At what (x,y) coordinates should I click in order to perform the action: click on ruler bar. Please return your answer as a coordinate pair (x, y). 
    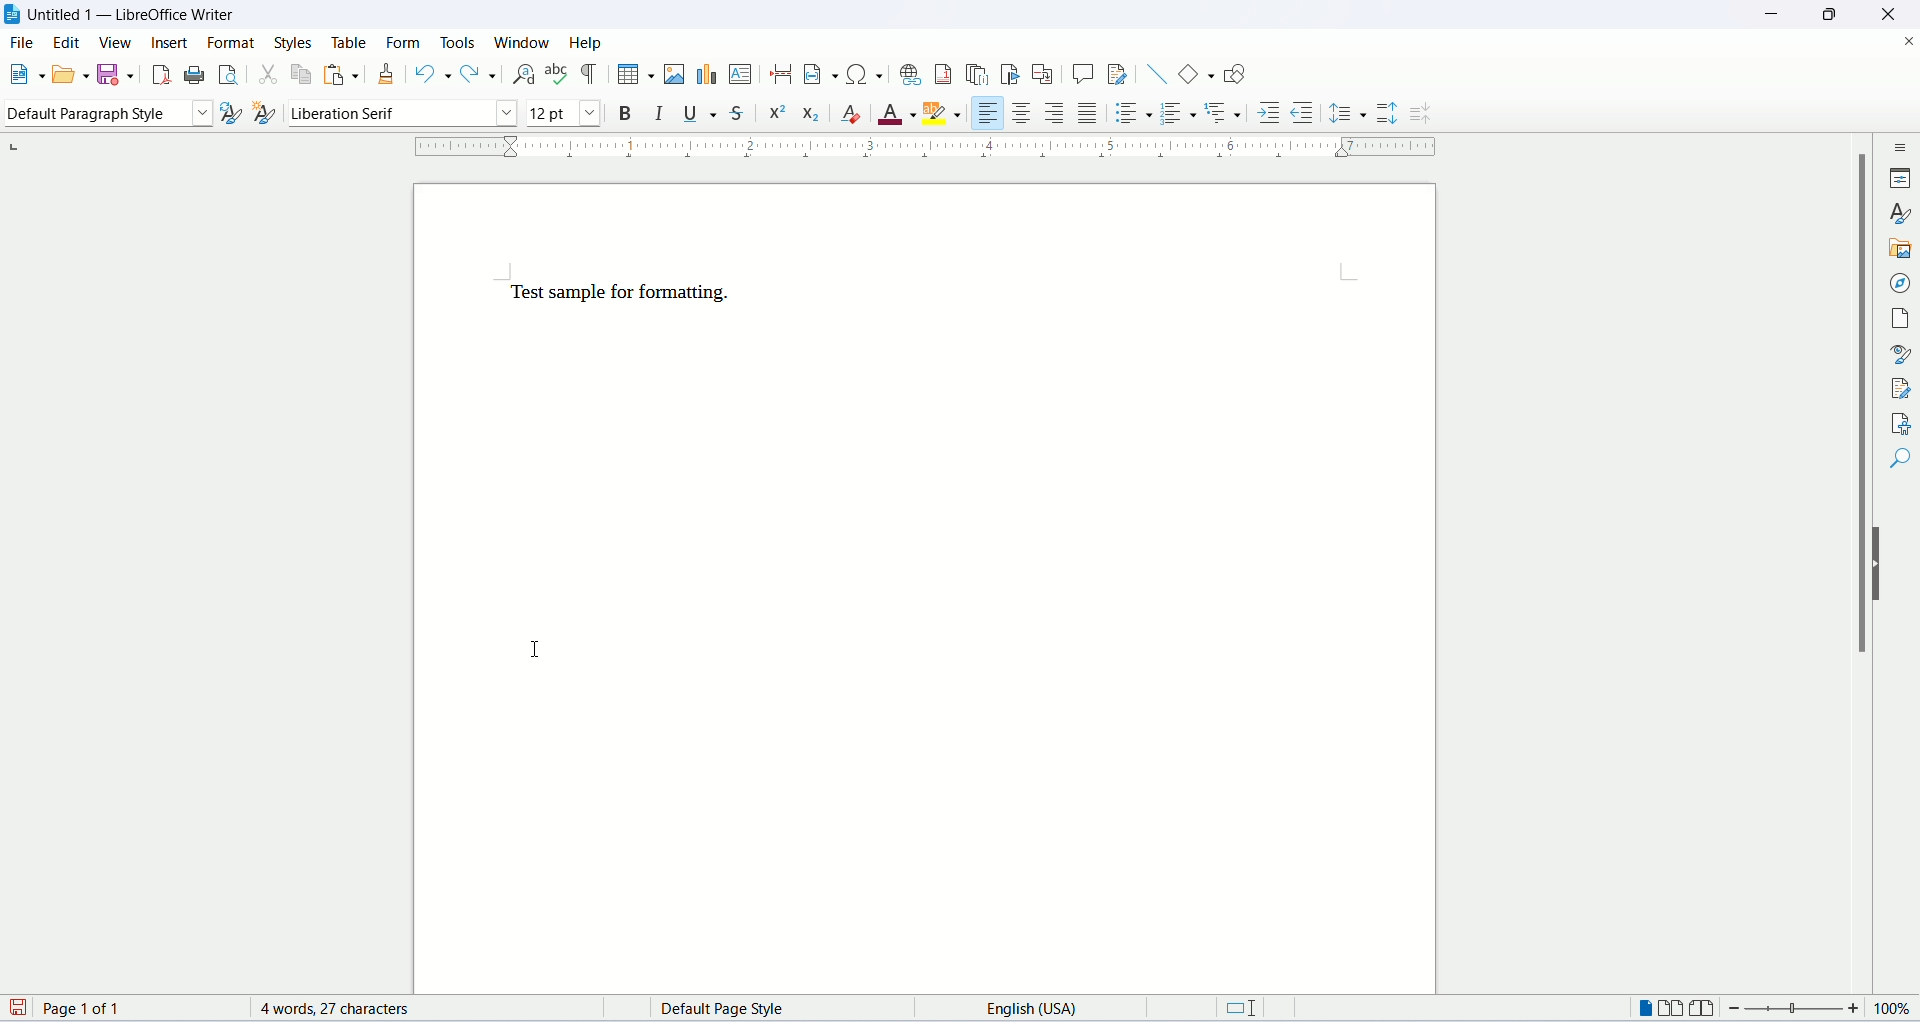
    Looking at the image, I should click on (929, 151).